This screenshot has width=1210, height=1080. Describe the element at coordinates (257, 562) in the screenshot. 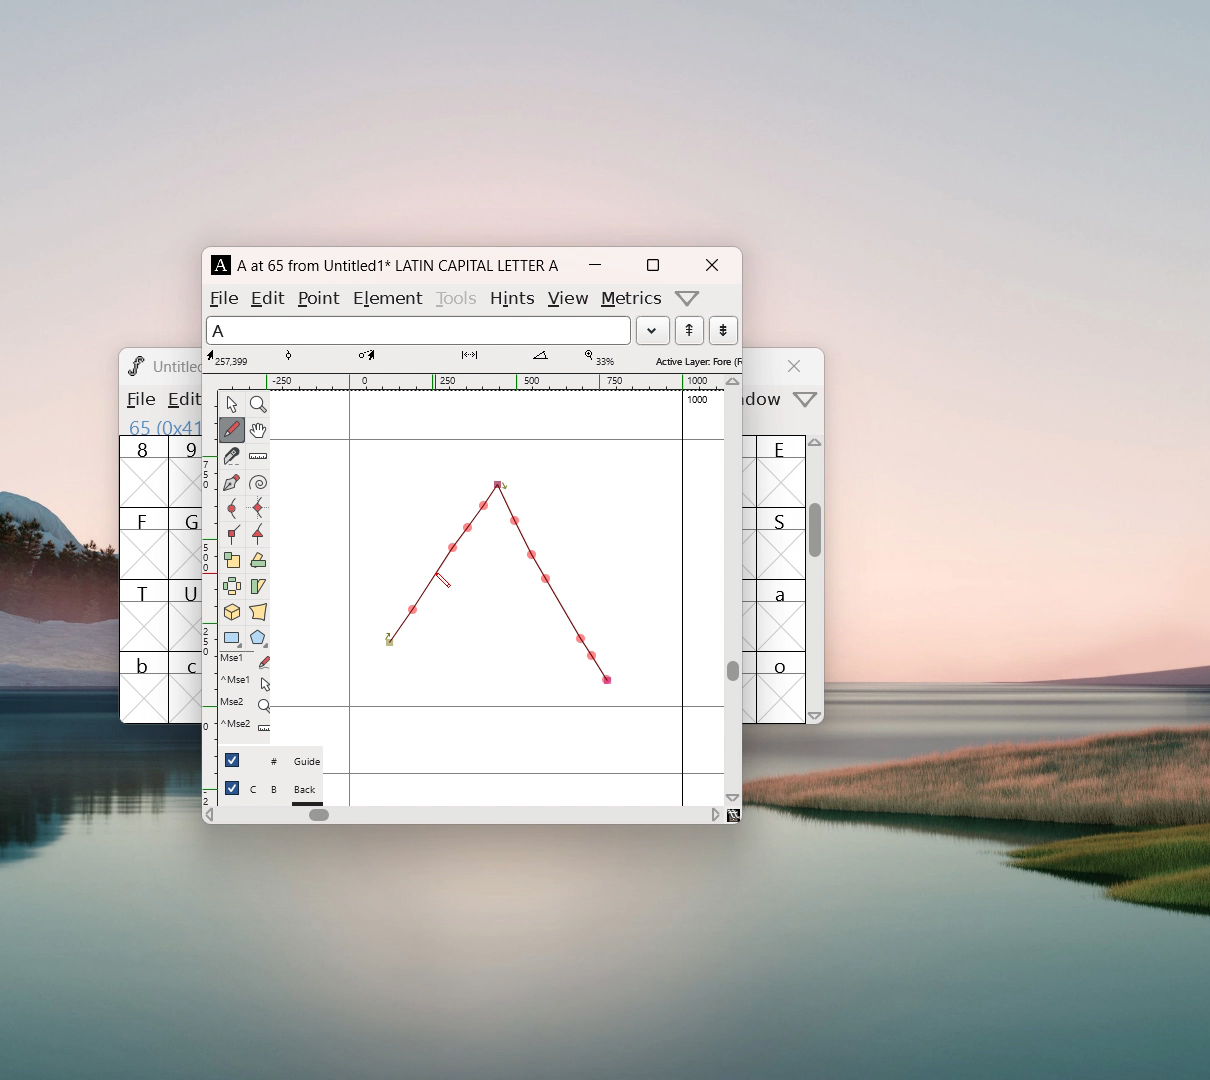

I see `rotate the selection` at that location.